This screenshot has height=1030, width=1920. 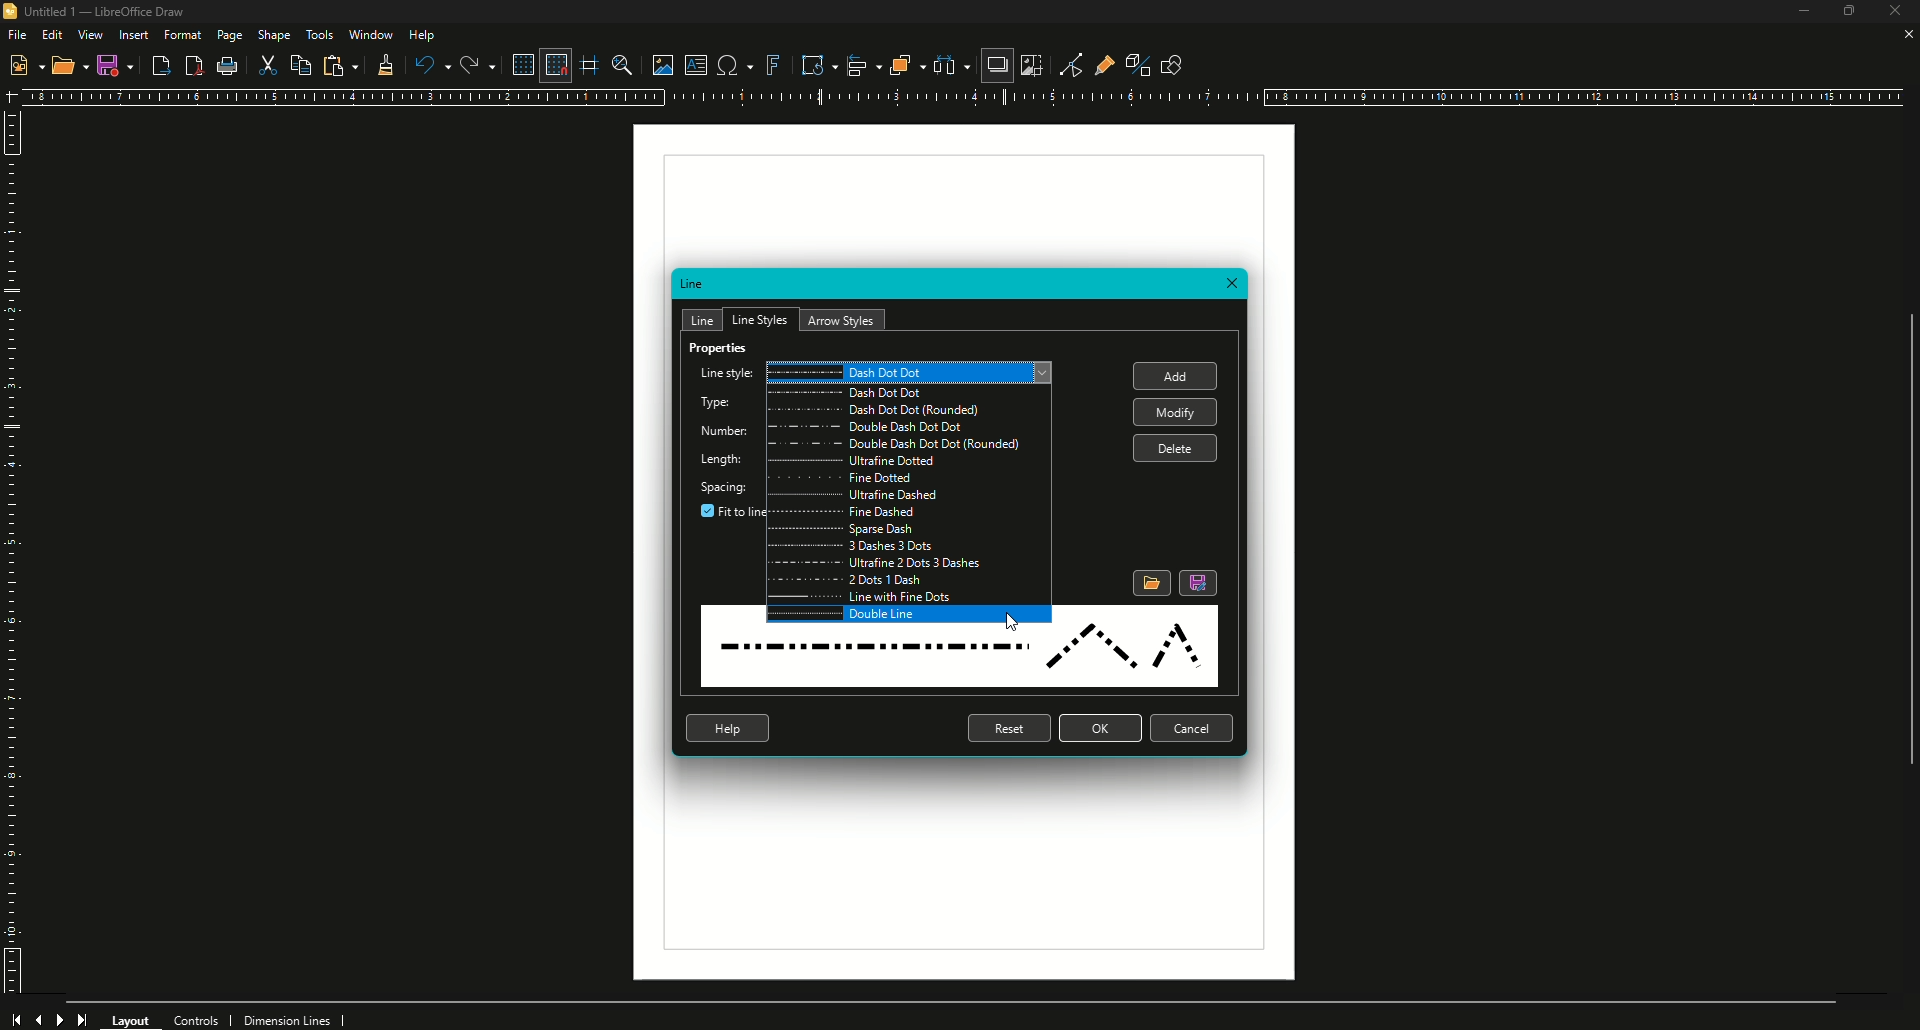 What do you see at coordinates (759, 318) in the screenshot?
I see `Line Styles` at bounding box center [759, 318].